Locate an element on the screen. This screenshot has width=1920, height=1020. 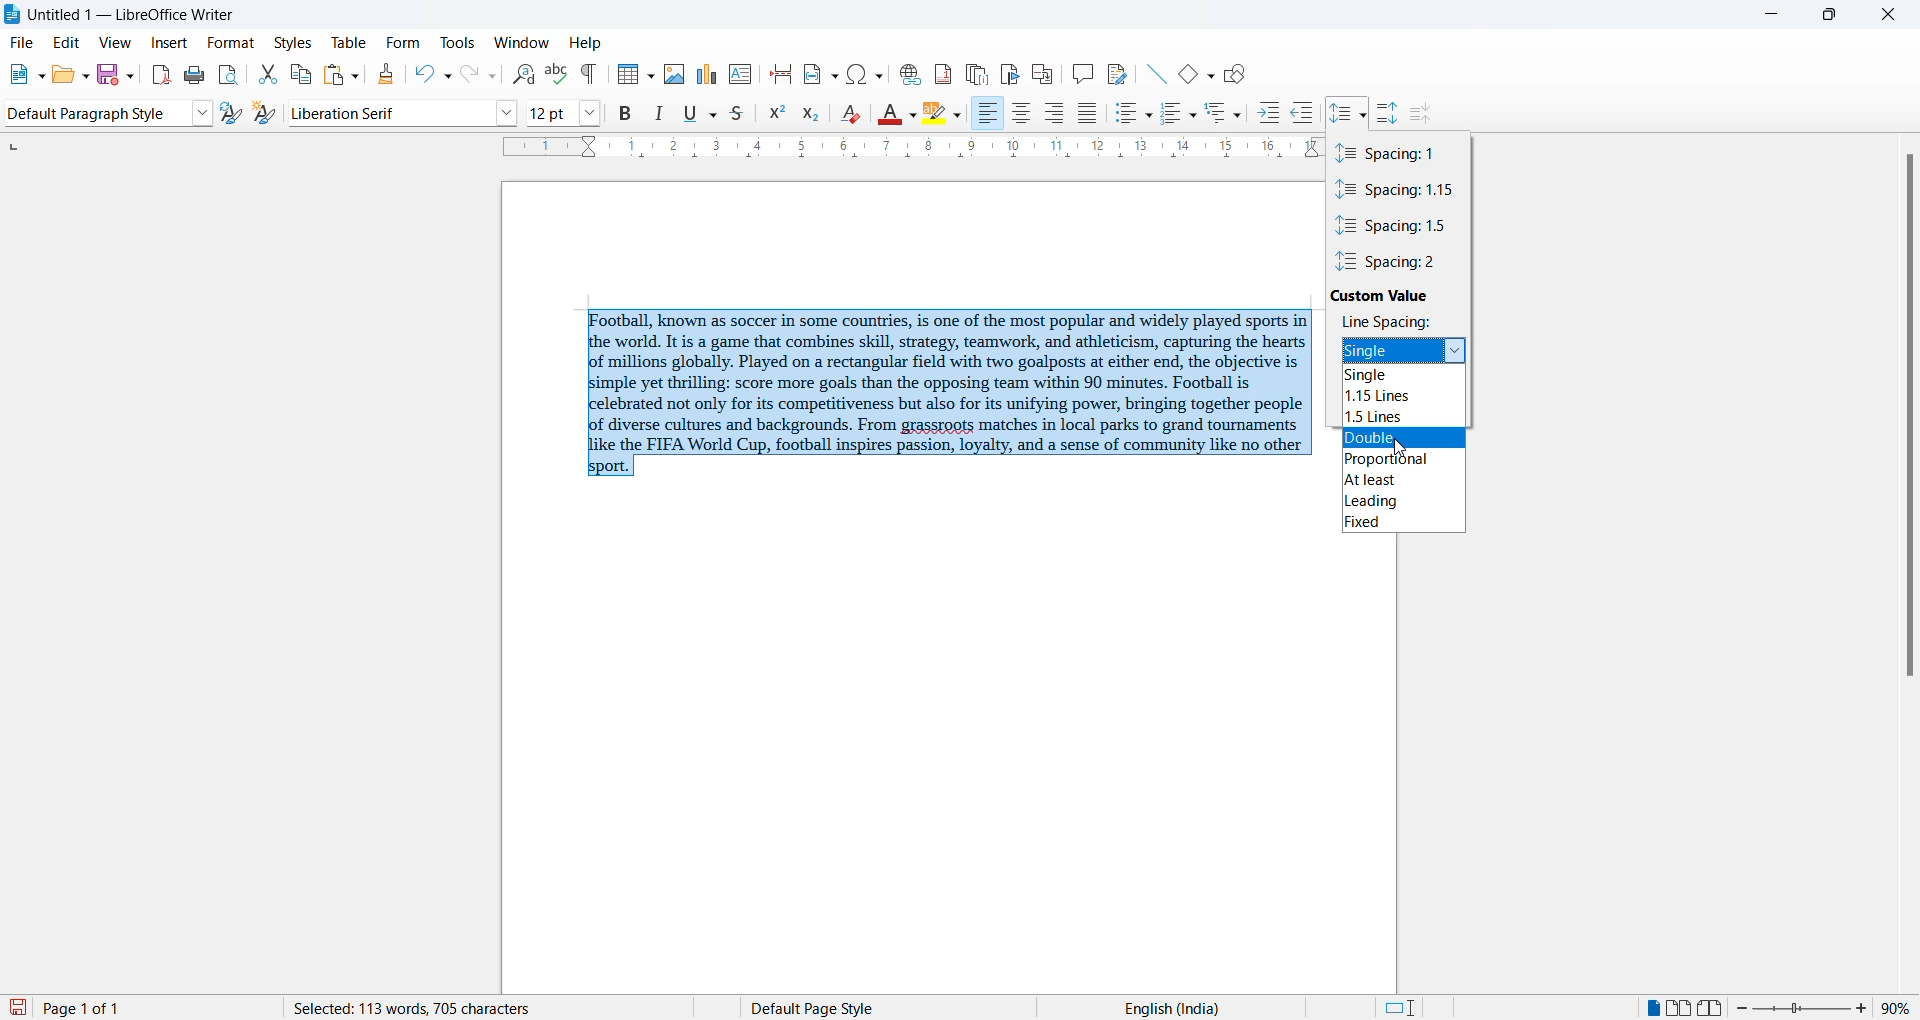
text align center is located at coordinates (1055, 114).